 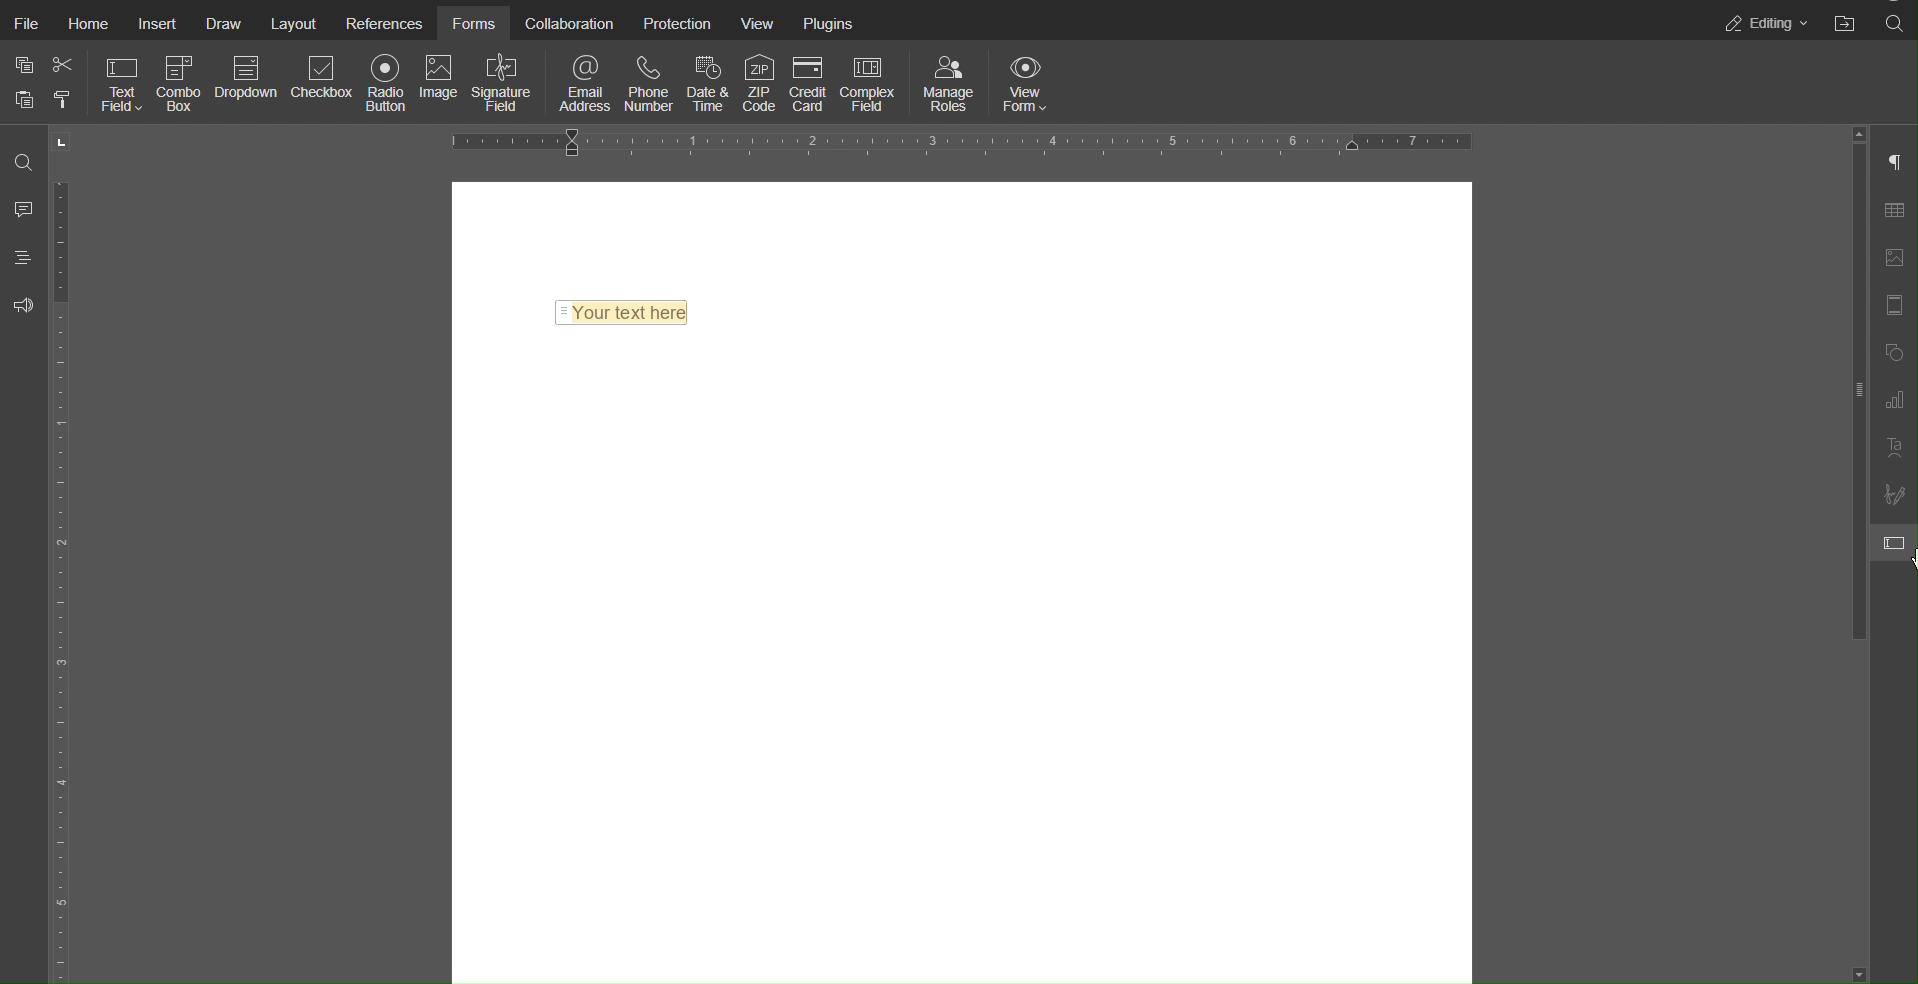 What do you see at coordinates (586, 83) in the screenshot?
I see `Email Address` at bounding box center [586, 83].